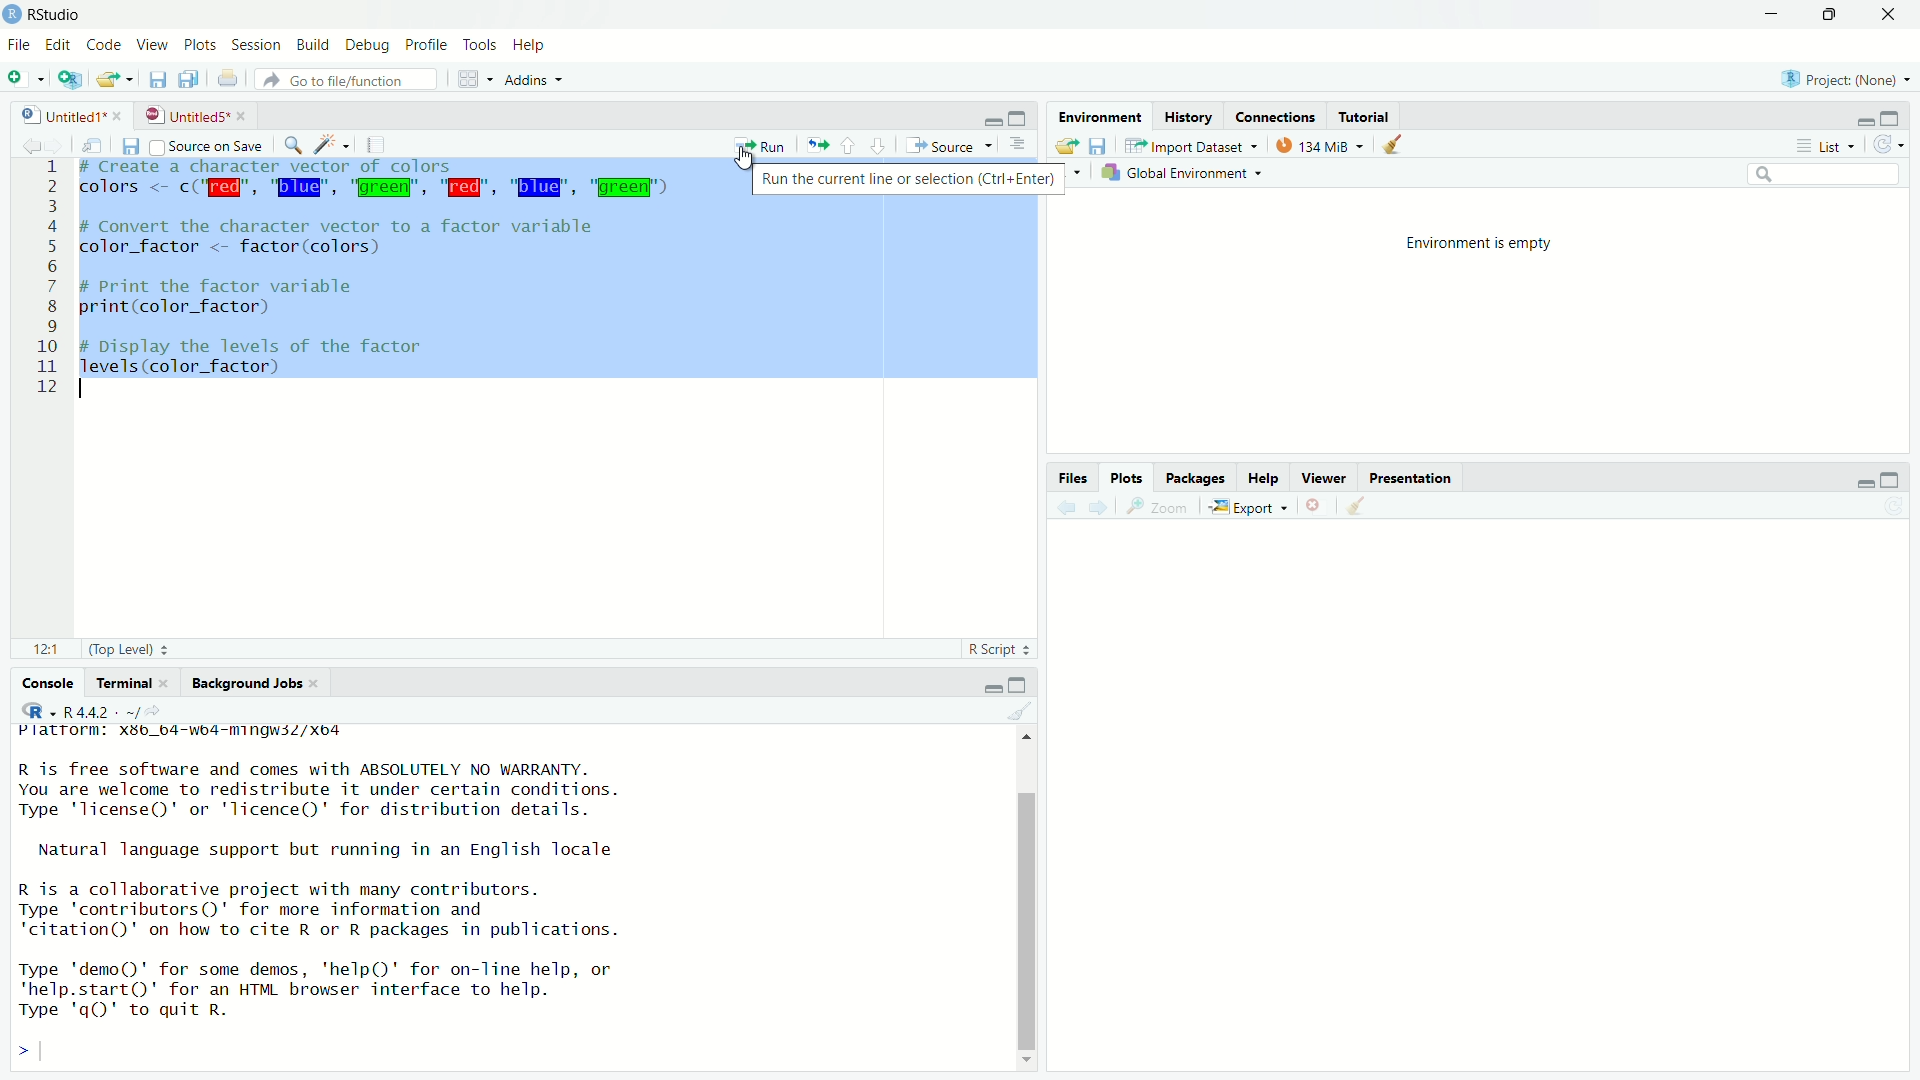  Describe the element at coordinates (40, 649) in the screenshot. I see `12:1` at that location.